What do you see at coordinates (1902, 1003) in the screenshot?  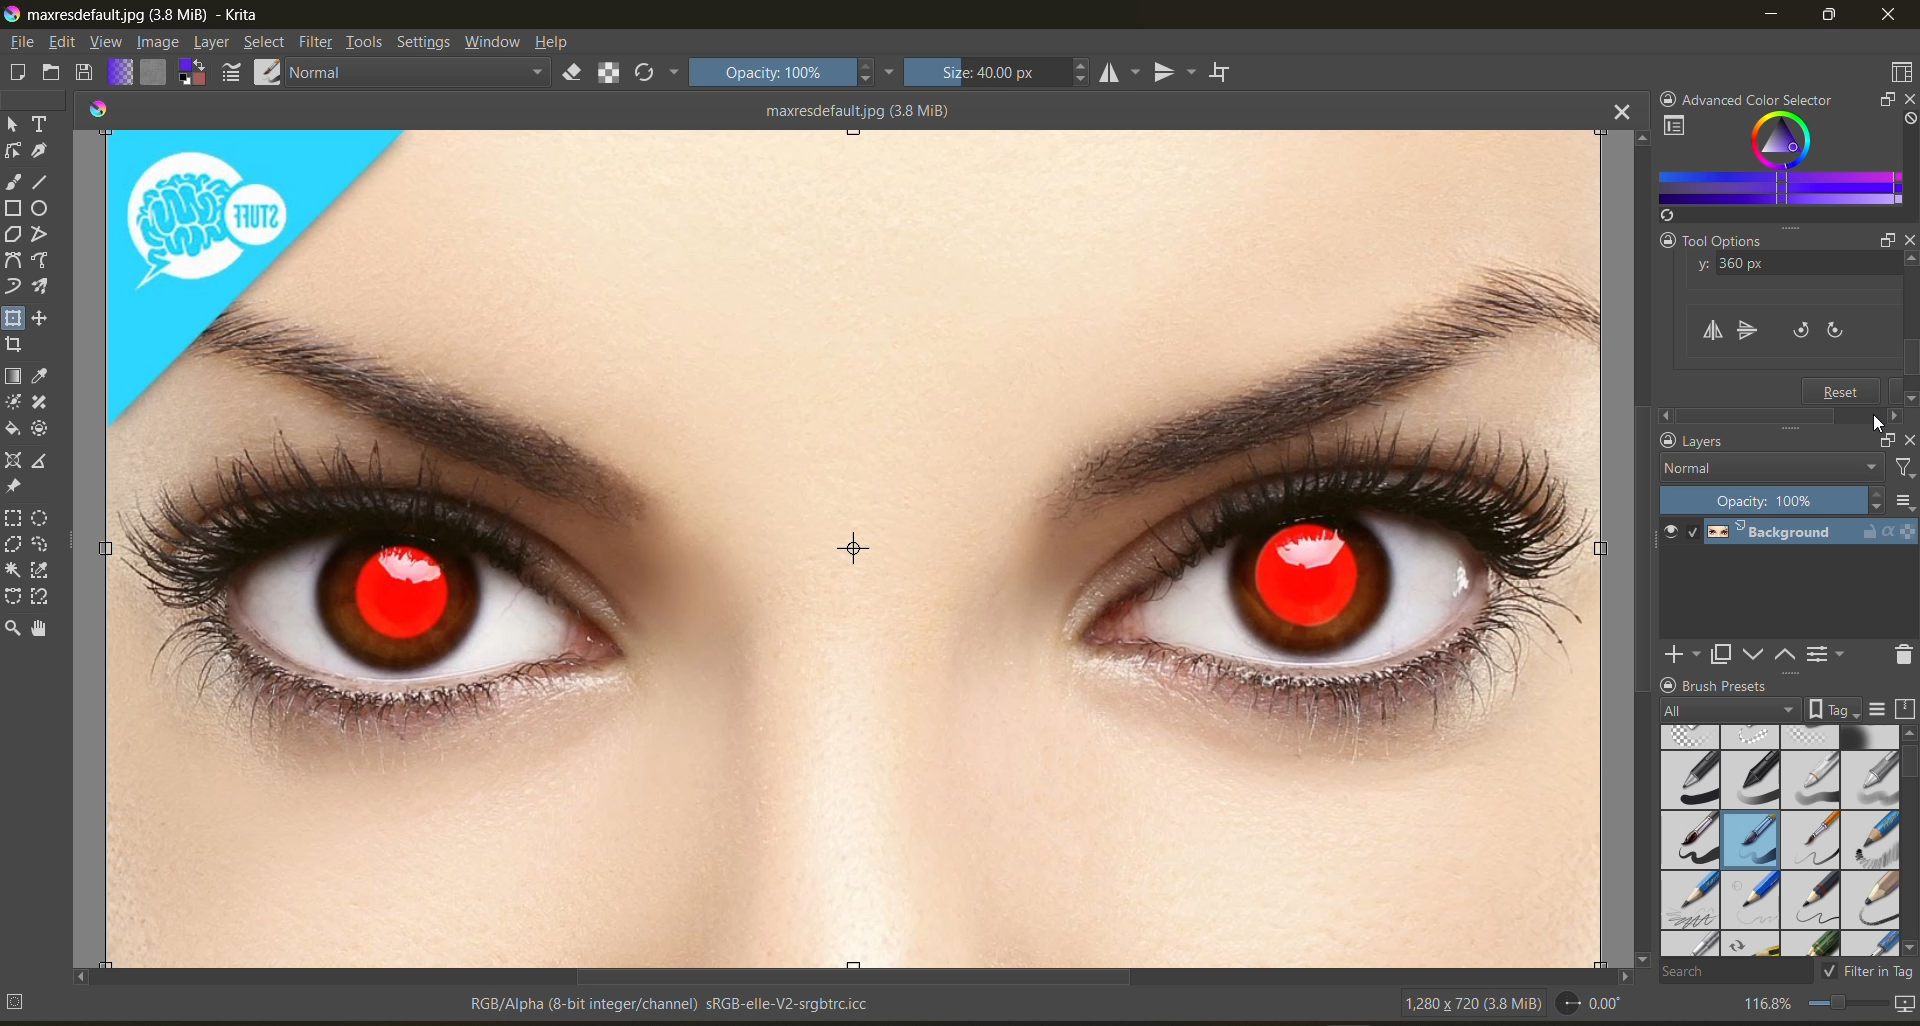 I see `map the canvas` at bounding box center [1902, 1003].